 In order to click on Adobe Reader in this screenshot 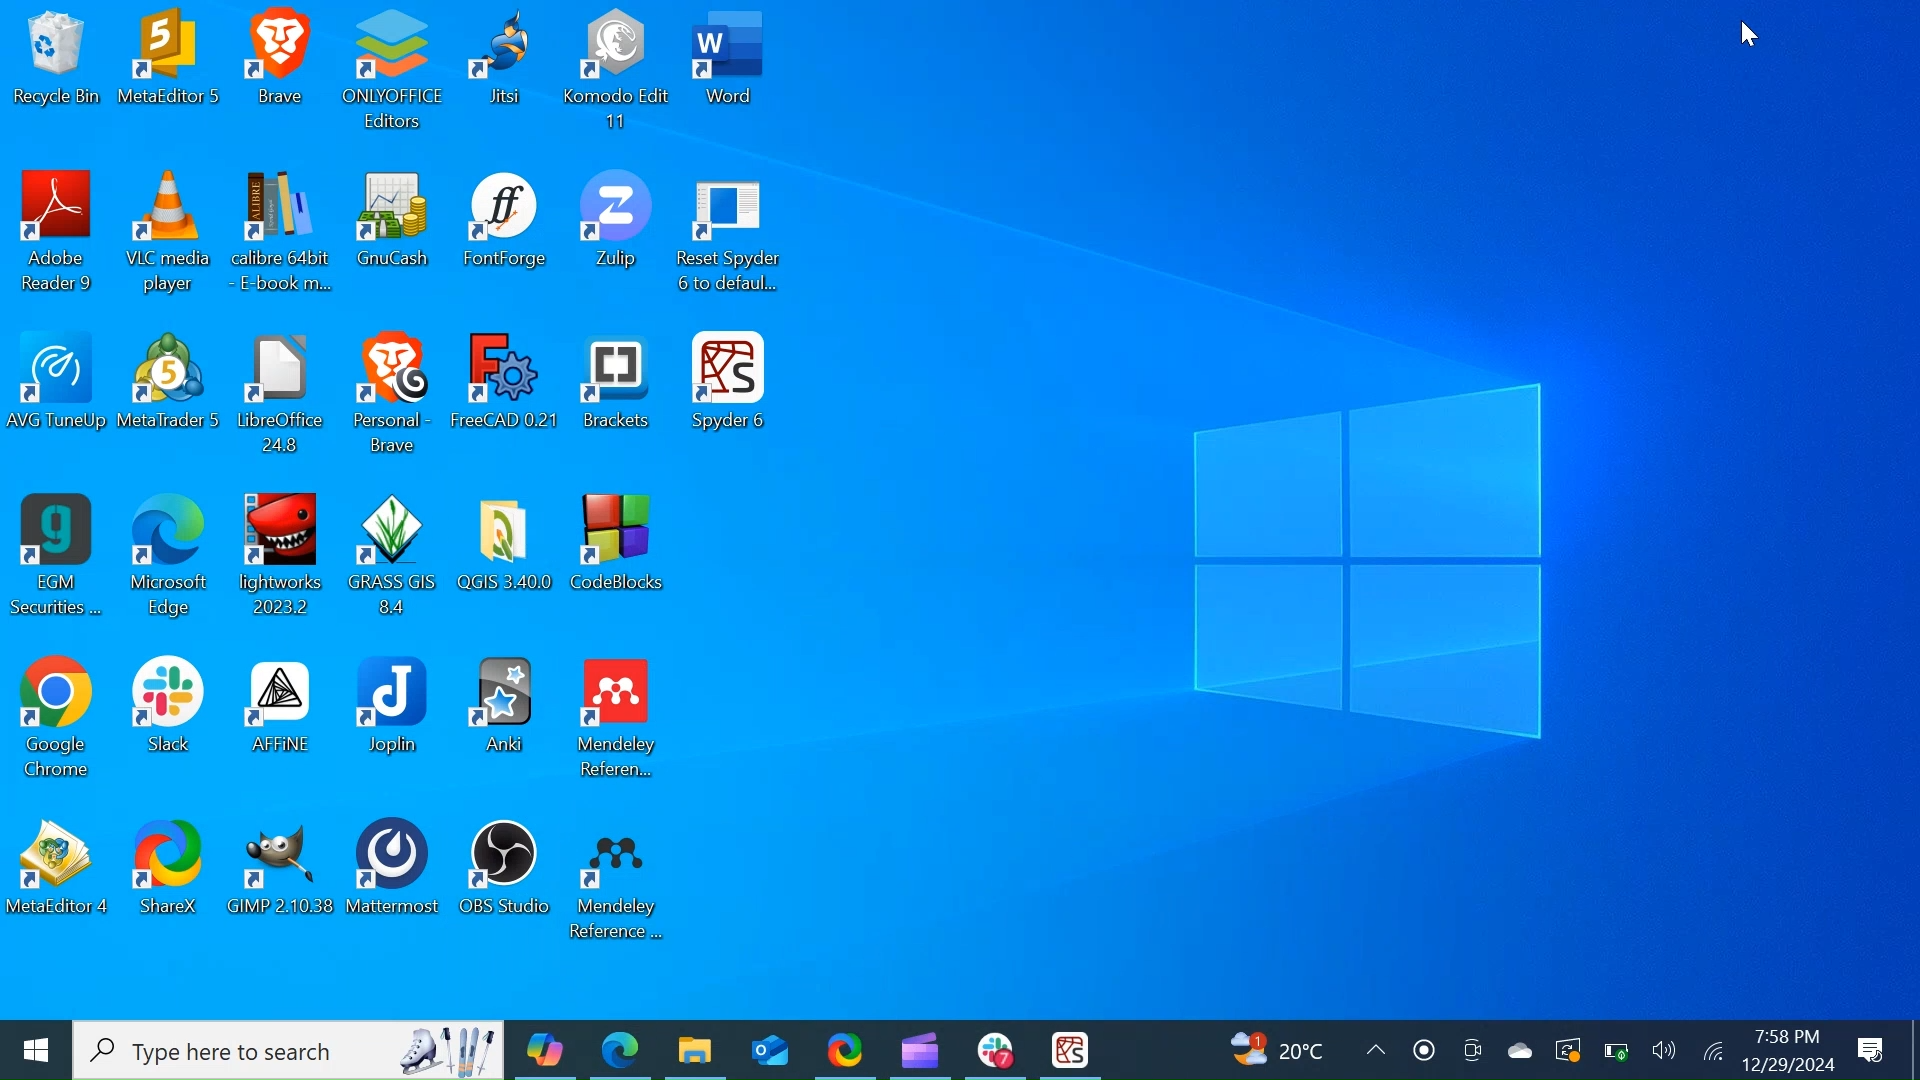, I will do `click(57, 234)`.